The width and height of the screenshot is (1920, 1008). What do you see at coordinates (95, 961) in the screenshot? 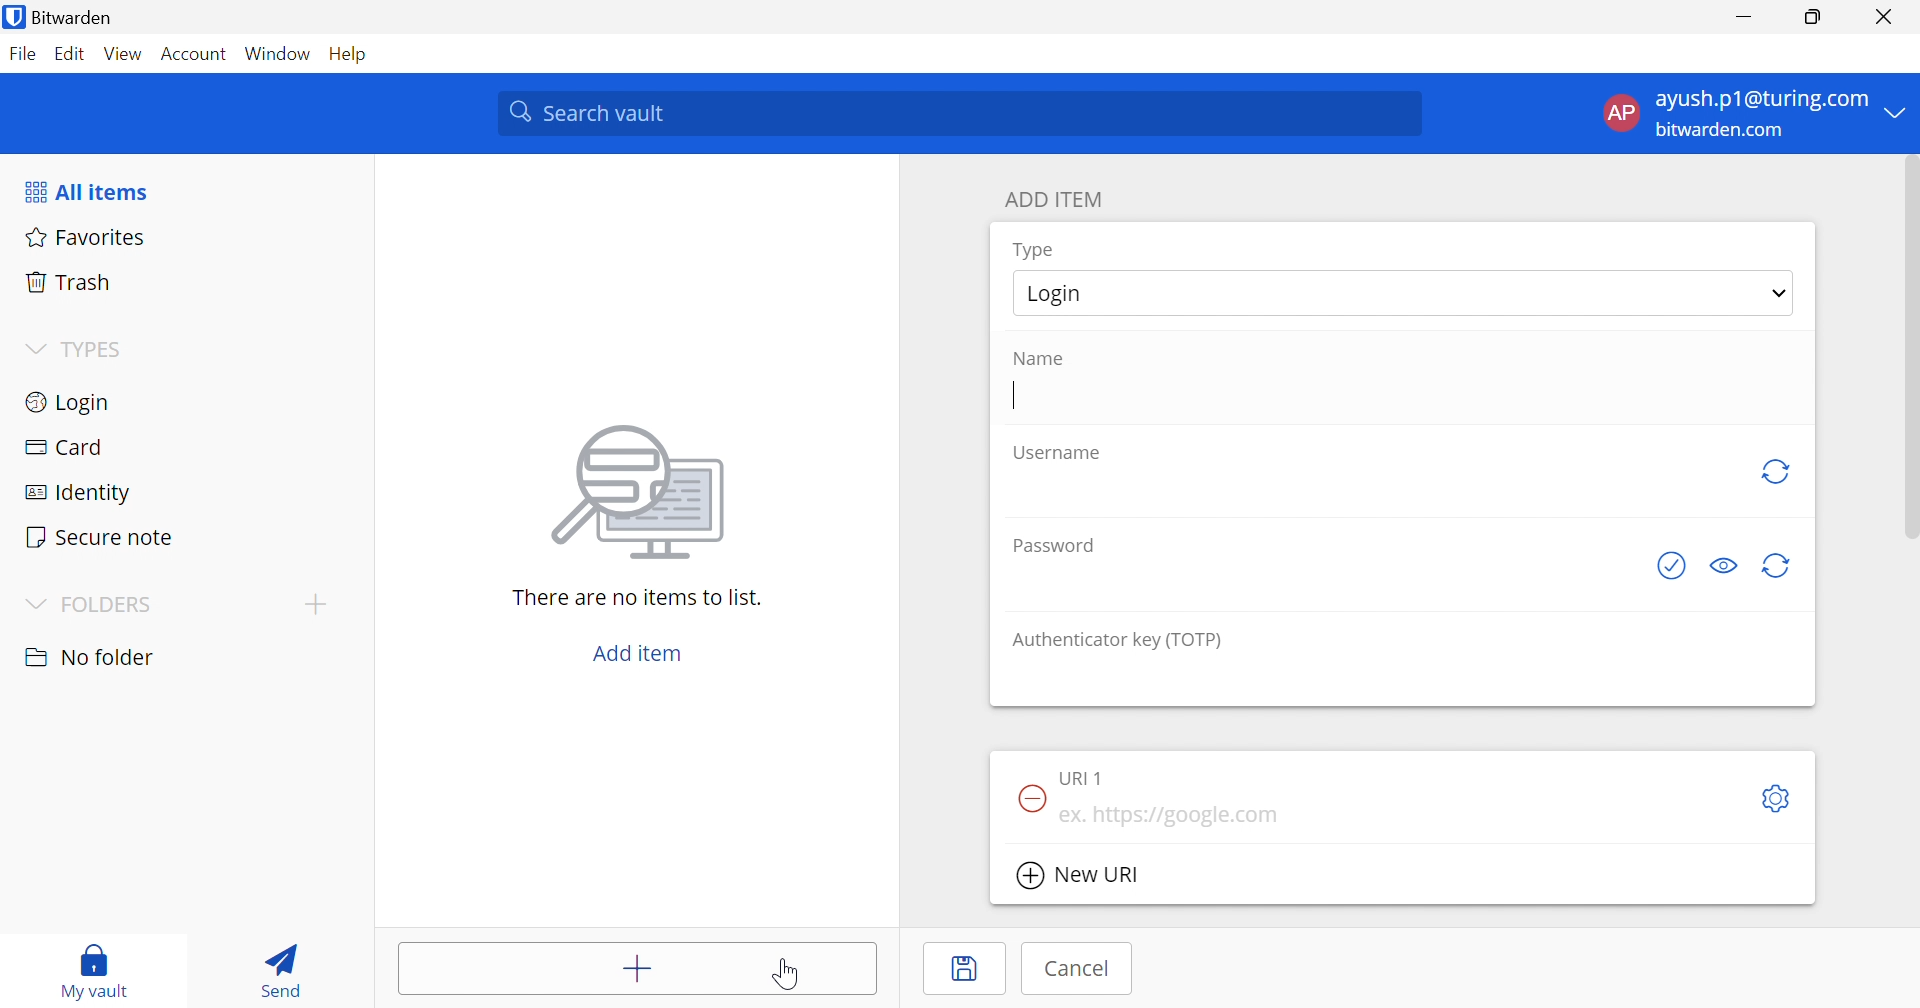
I see `My vault` at bounding box center [95, 961].